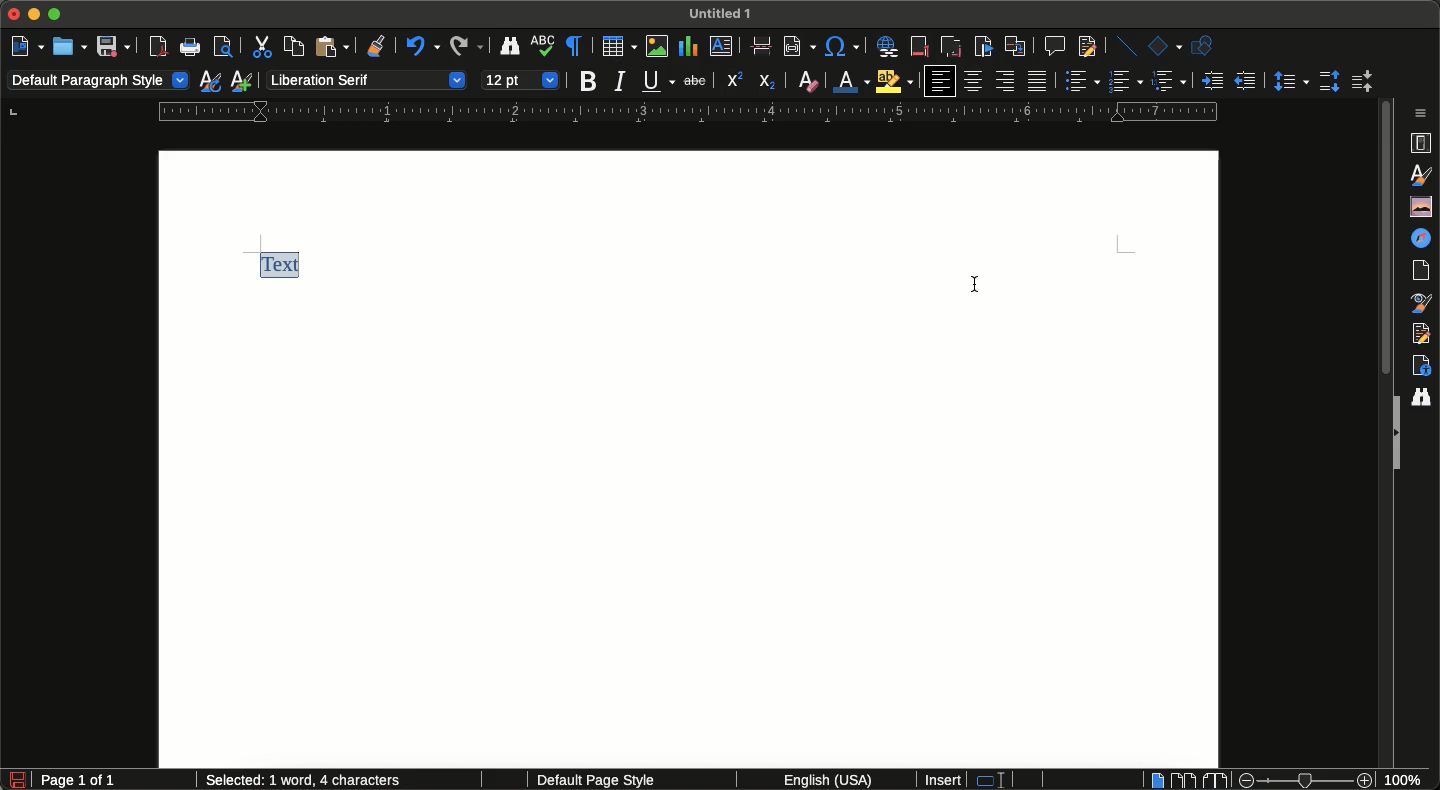  What do you see at coordinates (1425, 238) in the screenshot?
I see `Navigator` at bounding box center [1425, 238].